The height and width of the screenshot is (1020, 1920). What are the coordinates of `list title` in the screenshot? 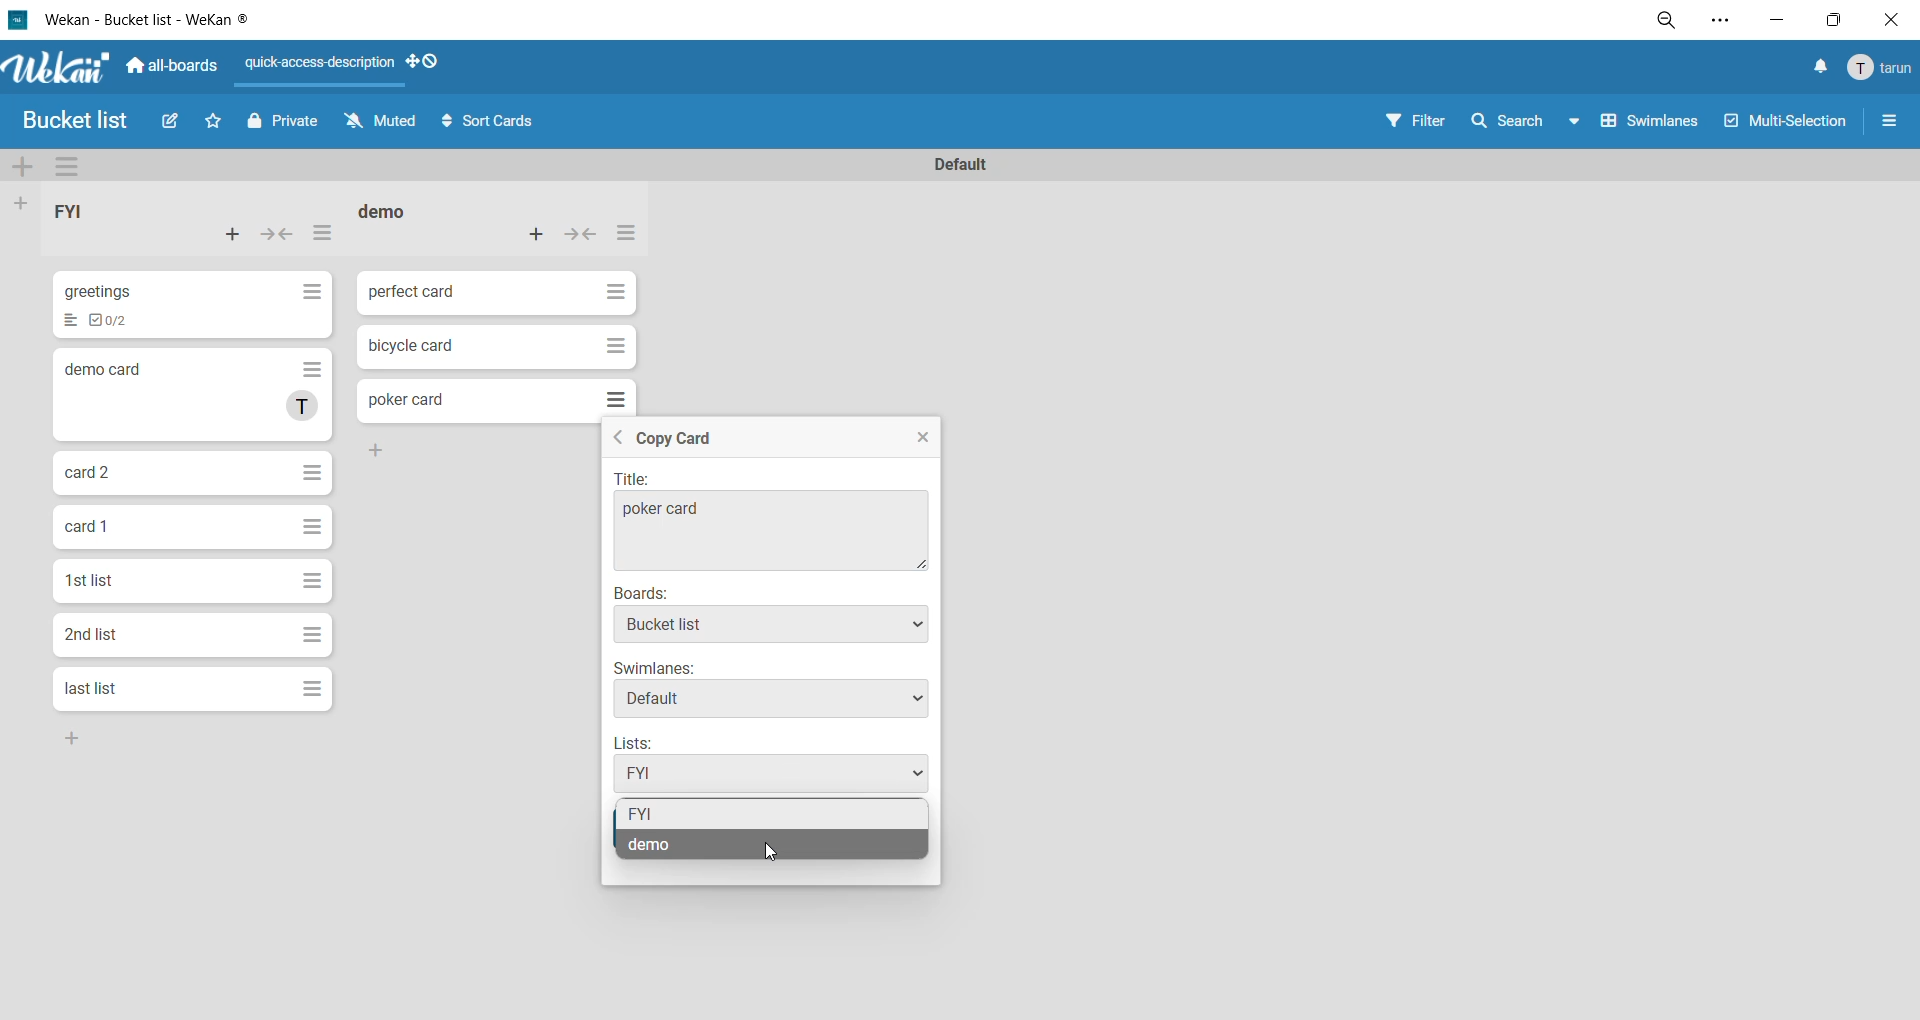 It's located at (84, 215).